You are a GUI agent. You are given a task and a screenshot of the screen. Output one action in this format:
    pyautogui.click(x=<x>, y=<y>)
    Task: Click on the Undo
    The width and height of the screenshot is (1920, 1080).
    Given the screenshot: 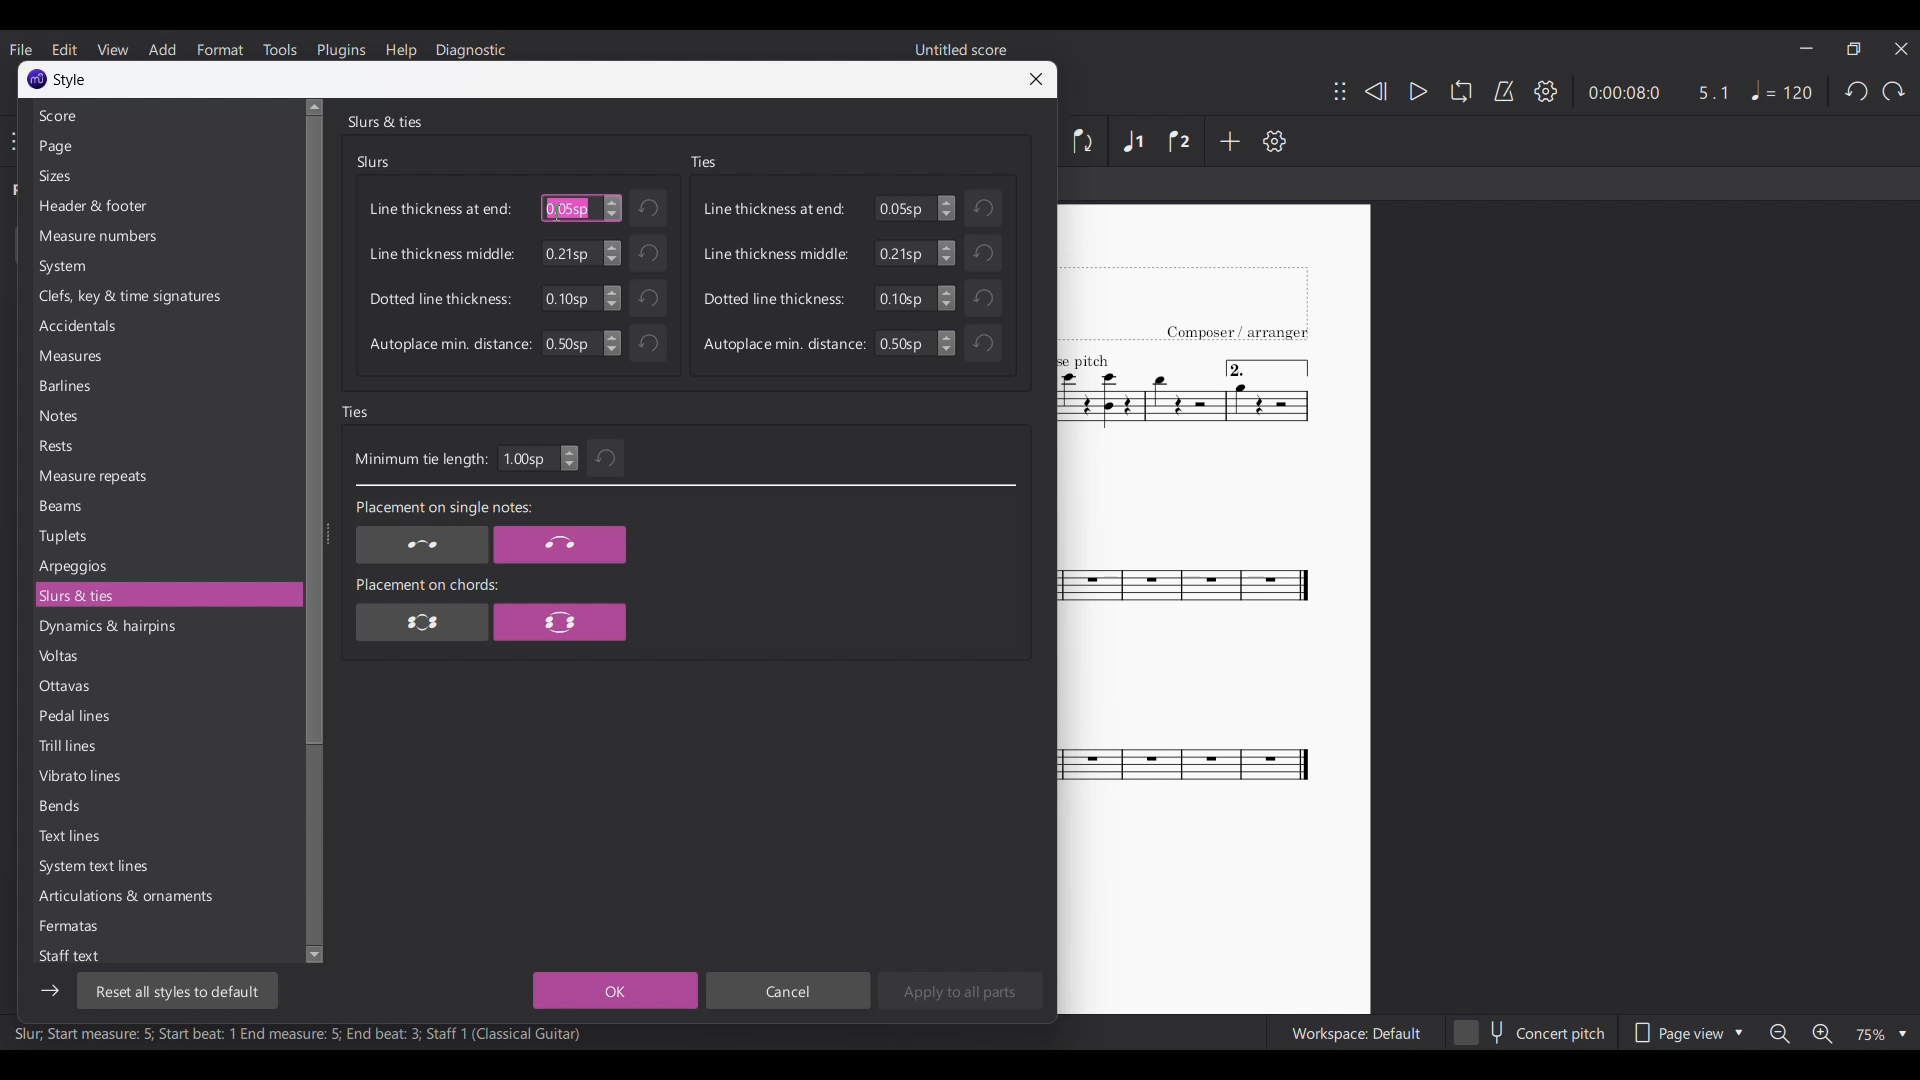 What is the action you would take?
    pyautogui.click(x=647, y=253)
    